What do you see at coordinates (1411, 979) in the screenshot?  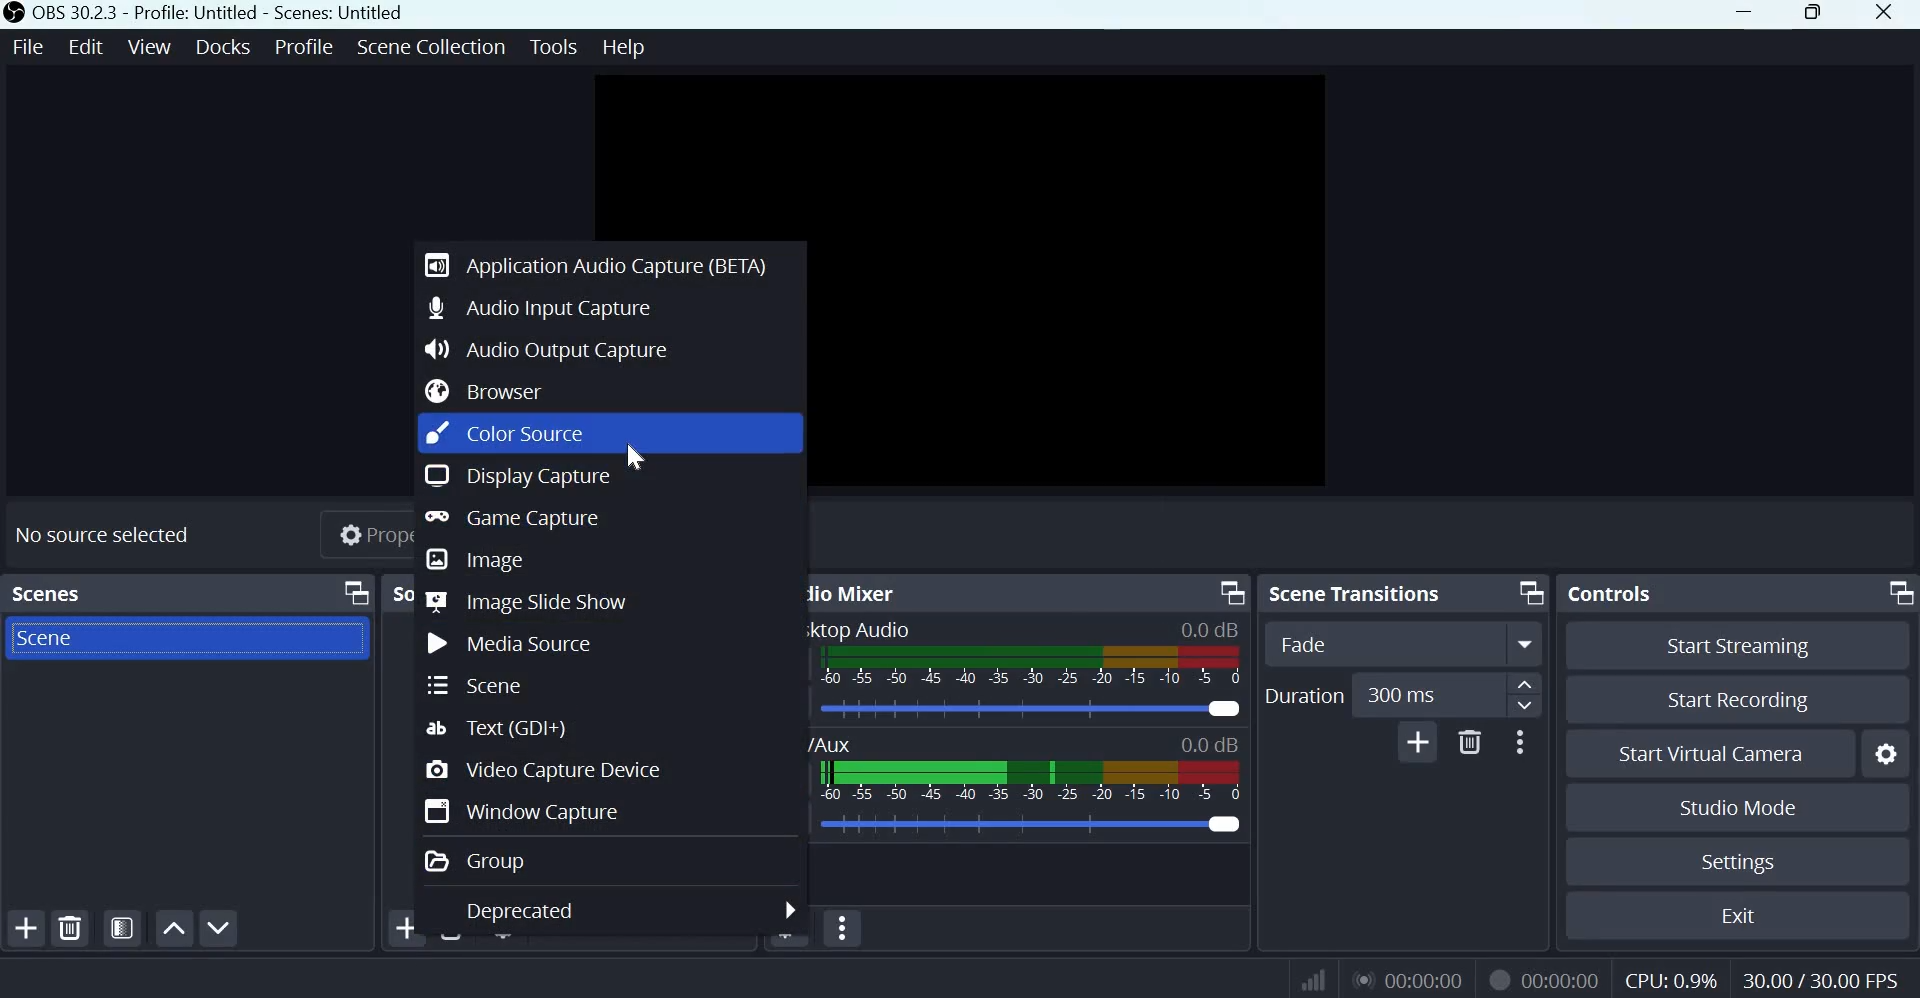 I see `Live Duration Timer` at bounding box center [1411, 979].